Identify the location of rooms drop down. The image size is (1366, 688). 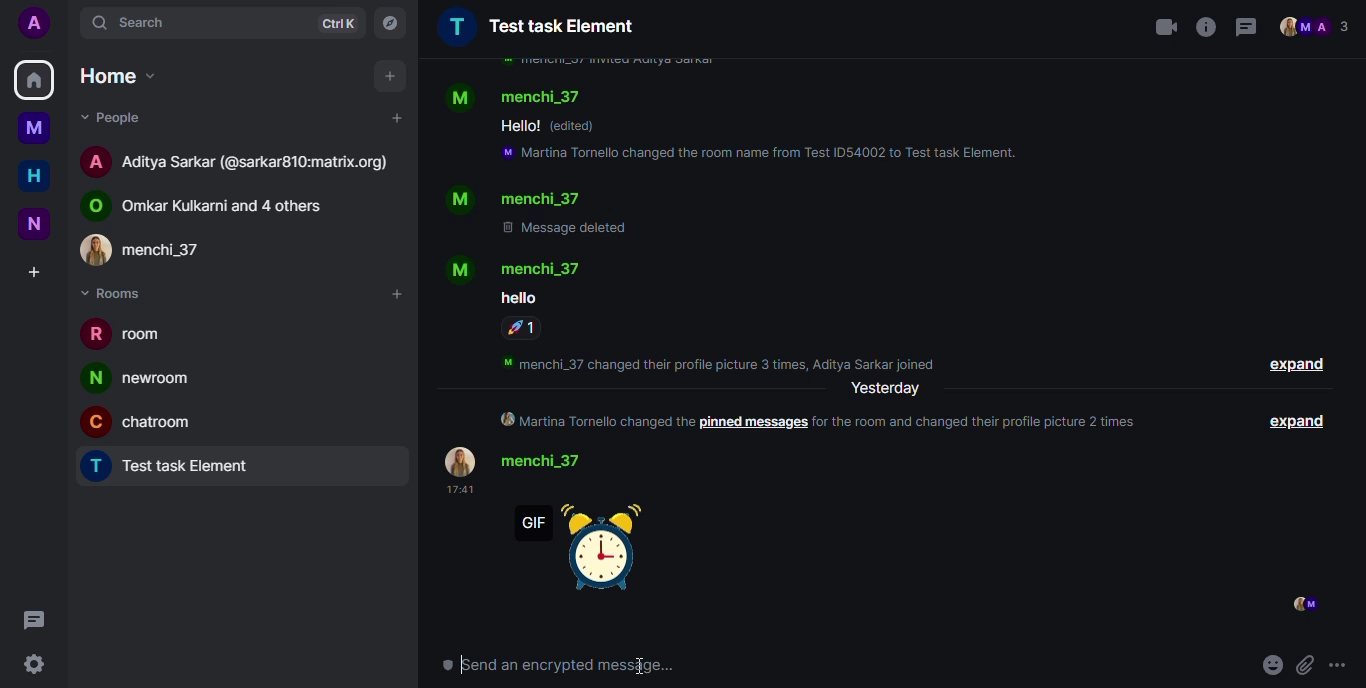
(119, 293).